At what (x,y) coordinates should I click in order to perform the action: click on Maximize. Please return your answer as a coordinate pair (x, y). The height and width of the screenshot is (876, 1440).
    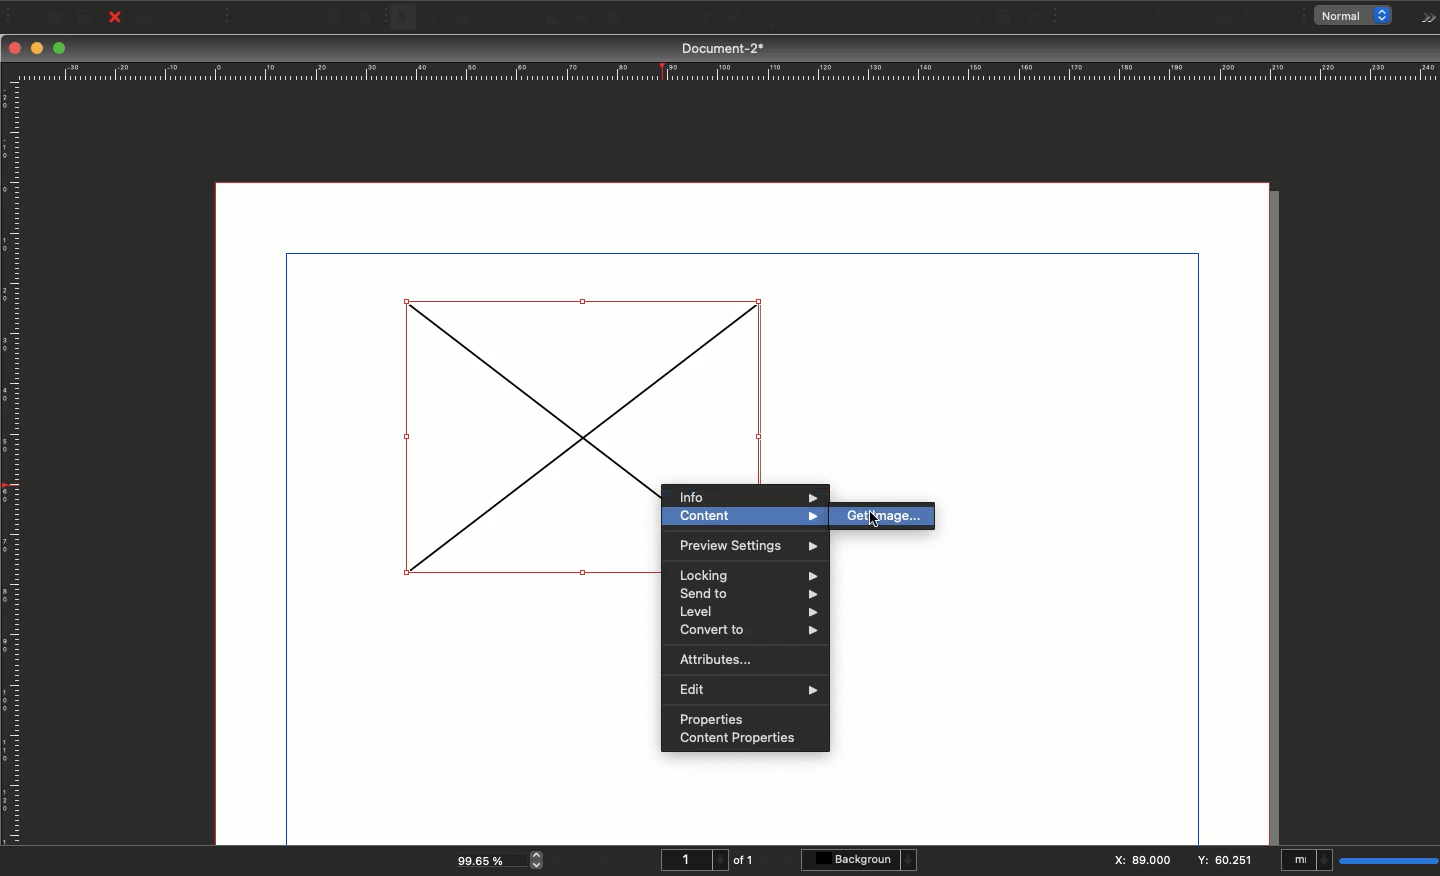
    Looking at the image, I should click on (61, 50).